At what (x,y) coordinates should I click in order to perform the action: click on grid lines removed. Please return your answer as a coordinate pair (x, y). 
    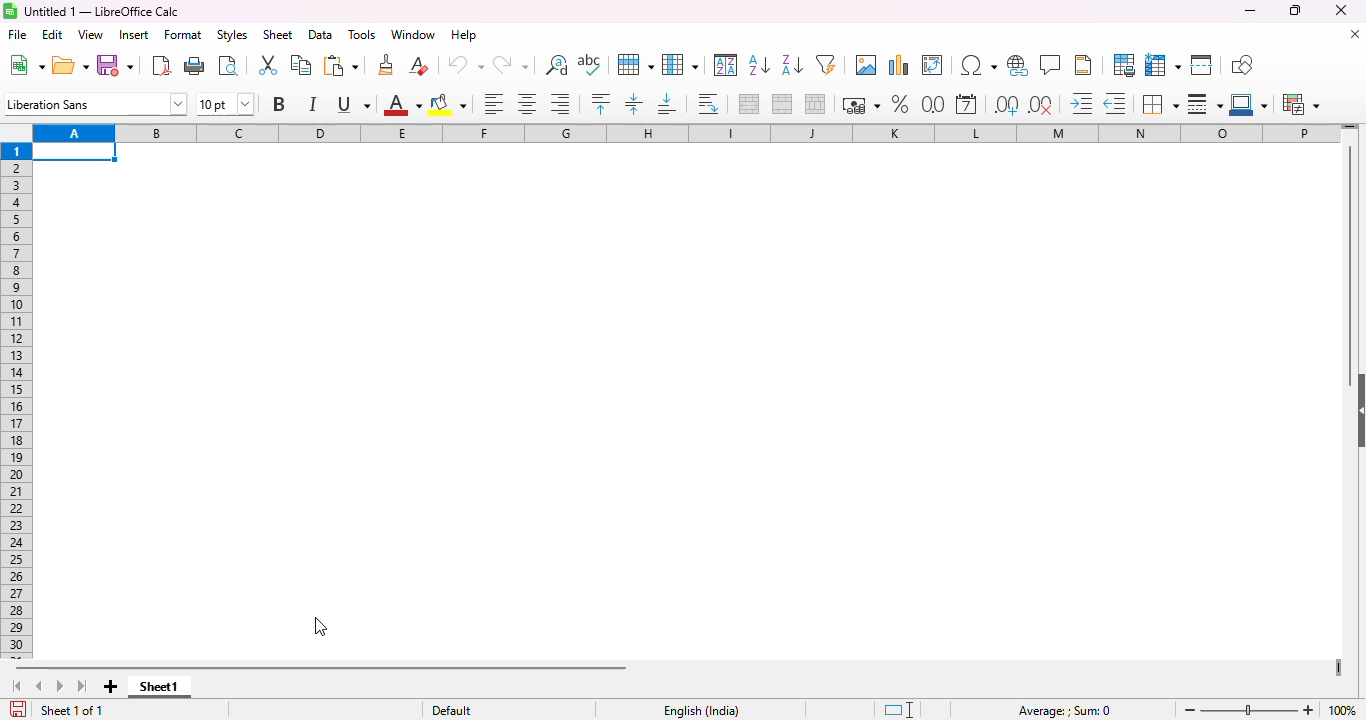
    Looking at the image, I should click on (687, 399).